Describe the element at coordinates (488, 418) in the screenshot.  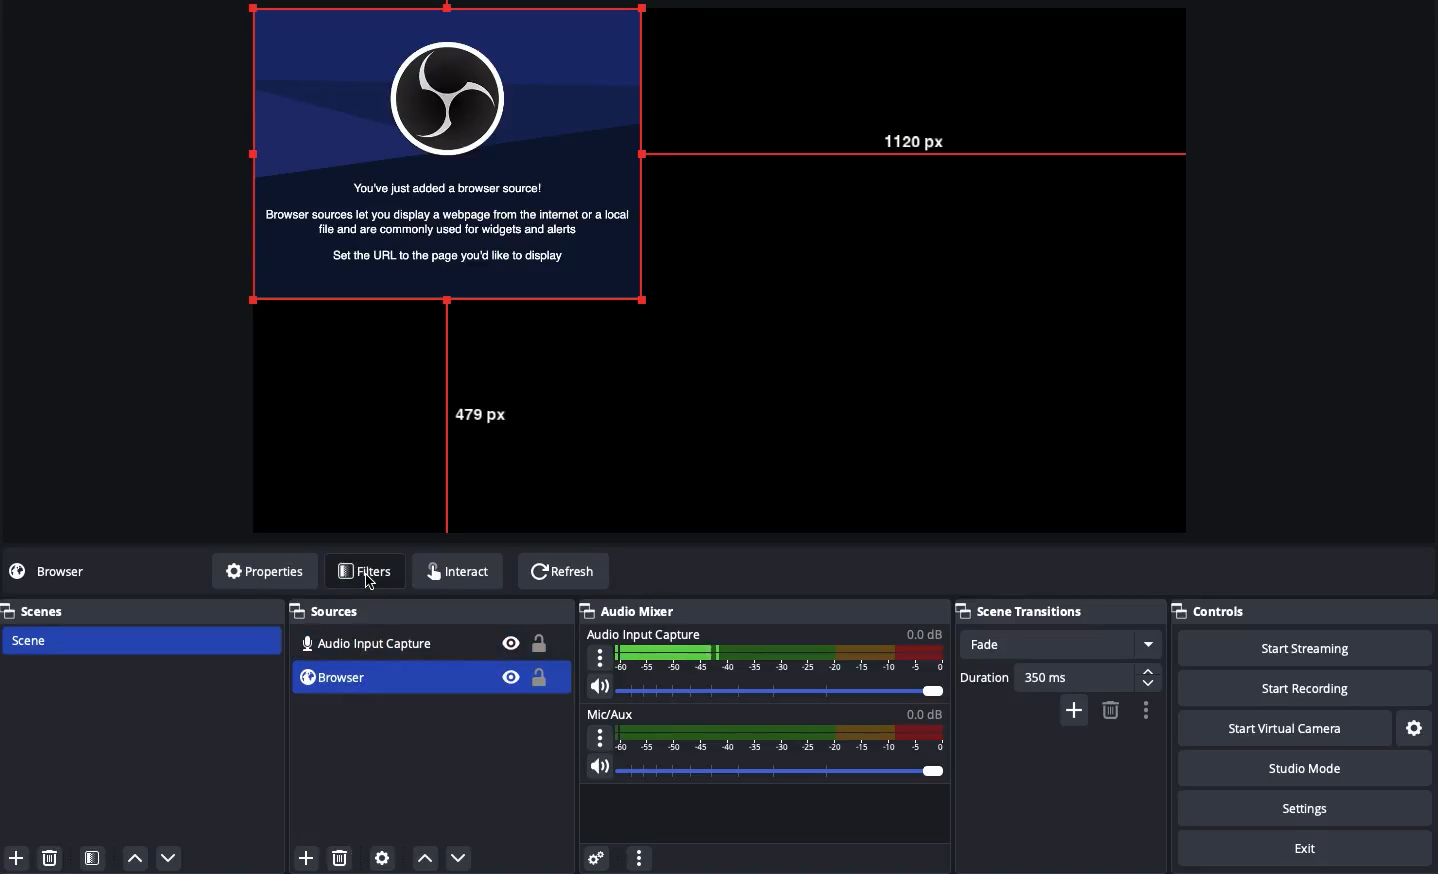
I see `497 px` at that location.